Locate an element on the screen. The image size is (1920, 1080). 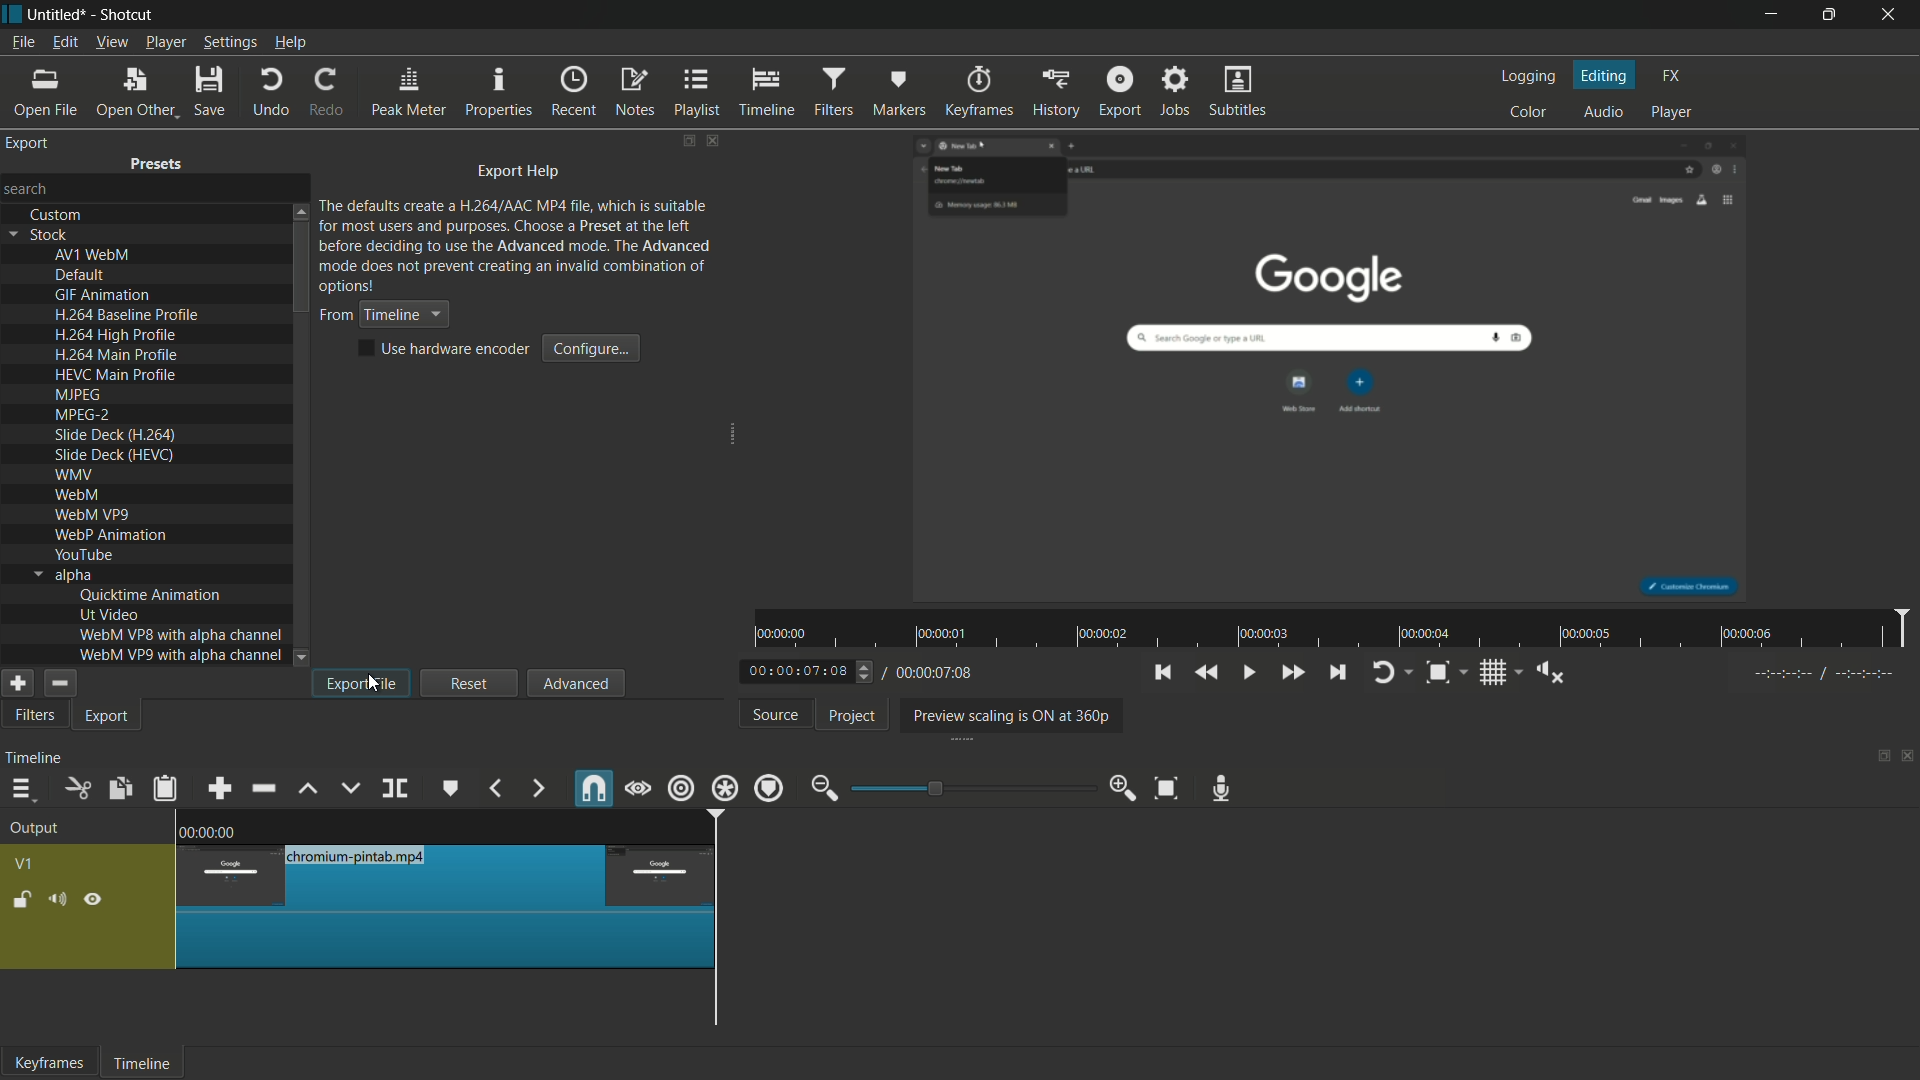
close export is located at coordinates (716, 139).